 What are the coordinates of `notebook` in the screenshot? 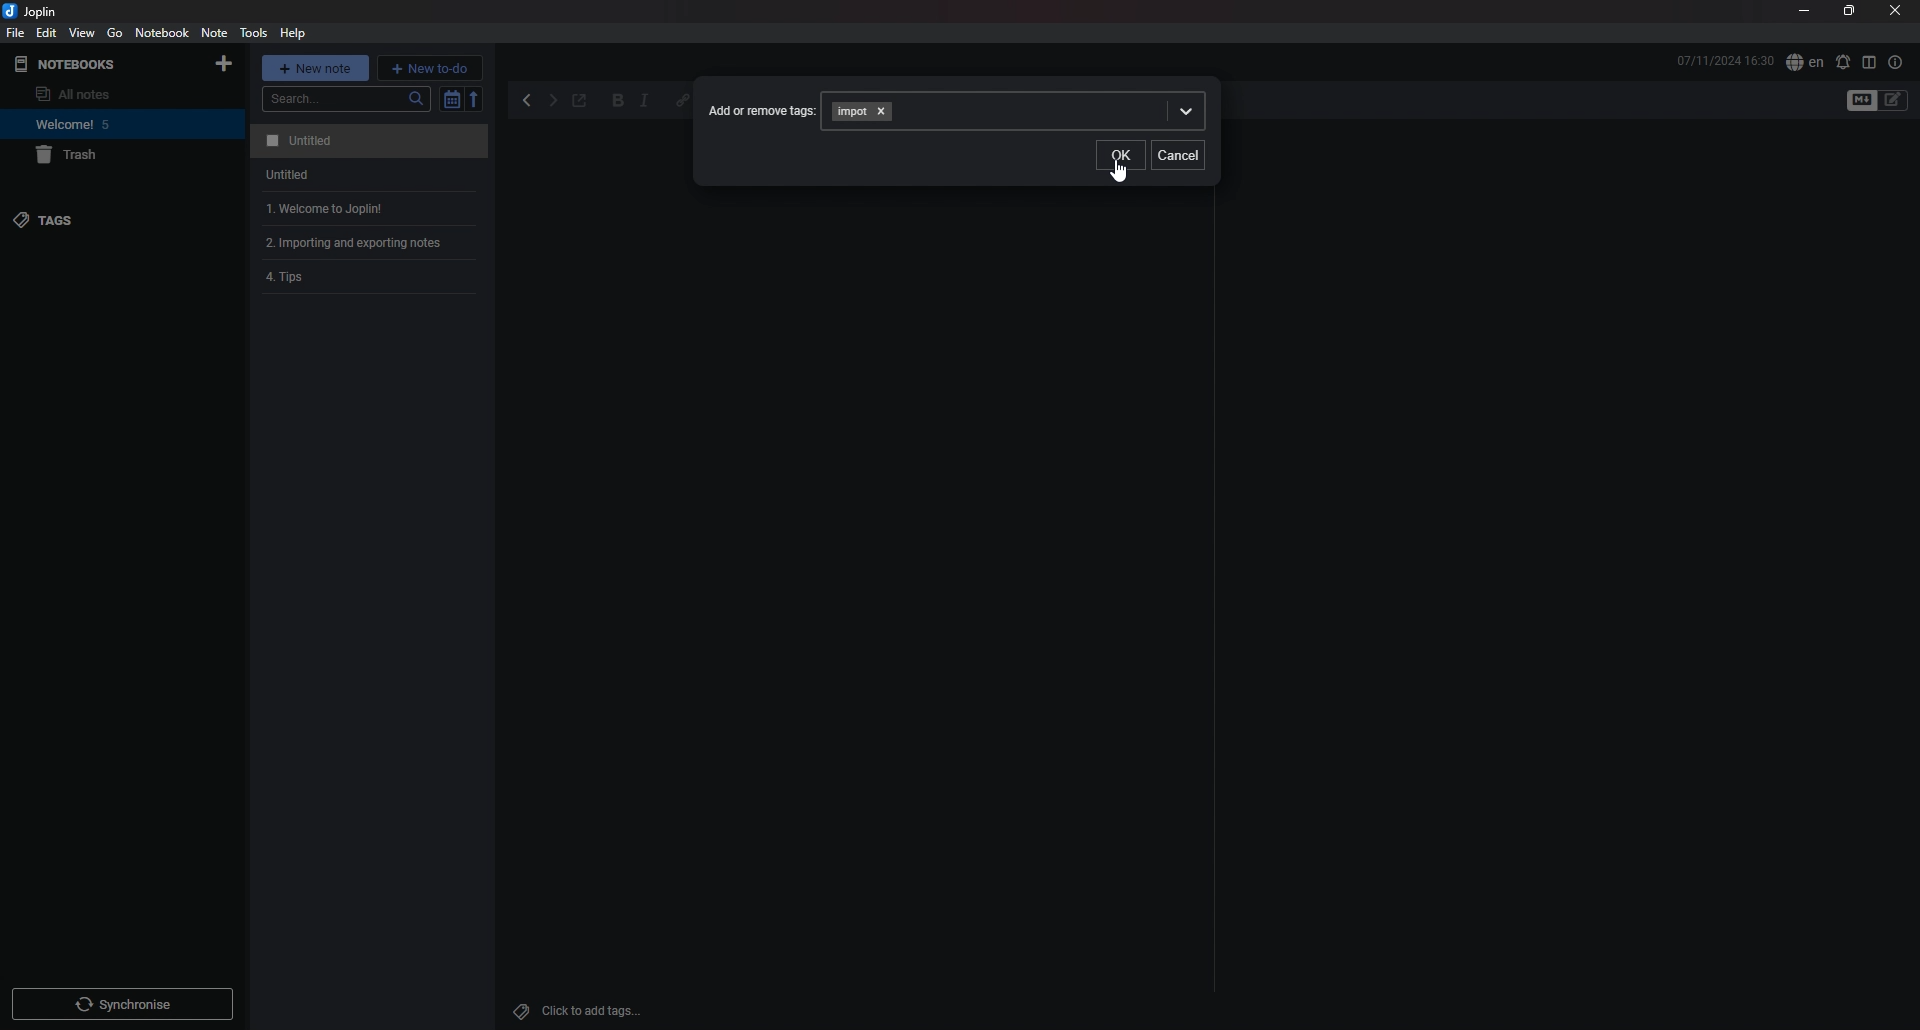 It's located at (101, 124).